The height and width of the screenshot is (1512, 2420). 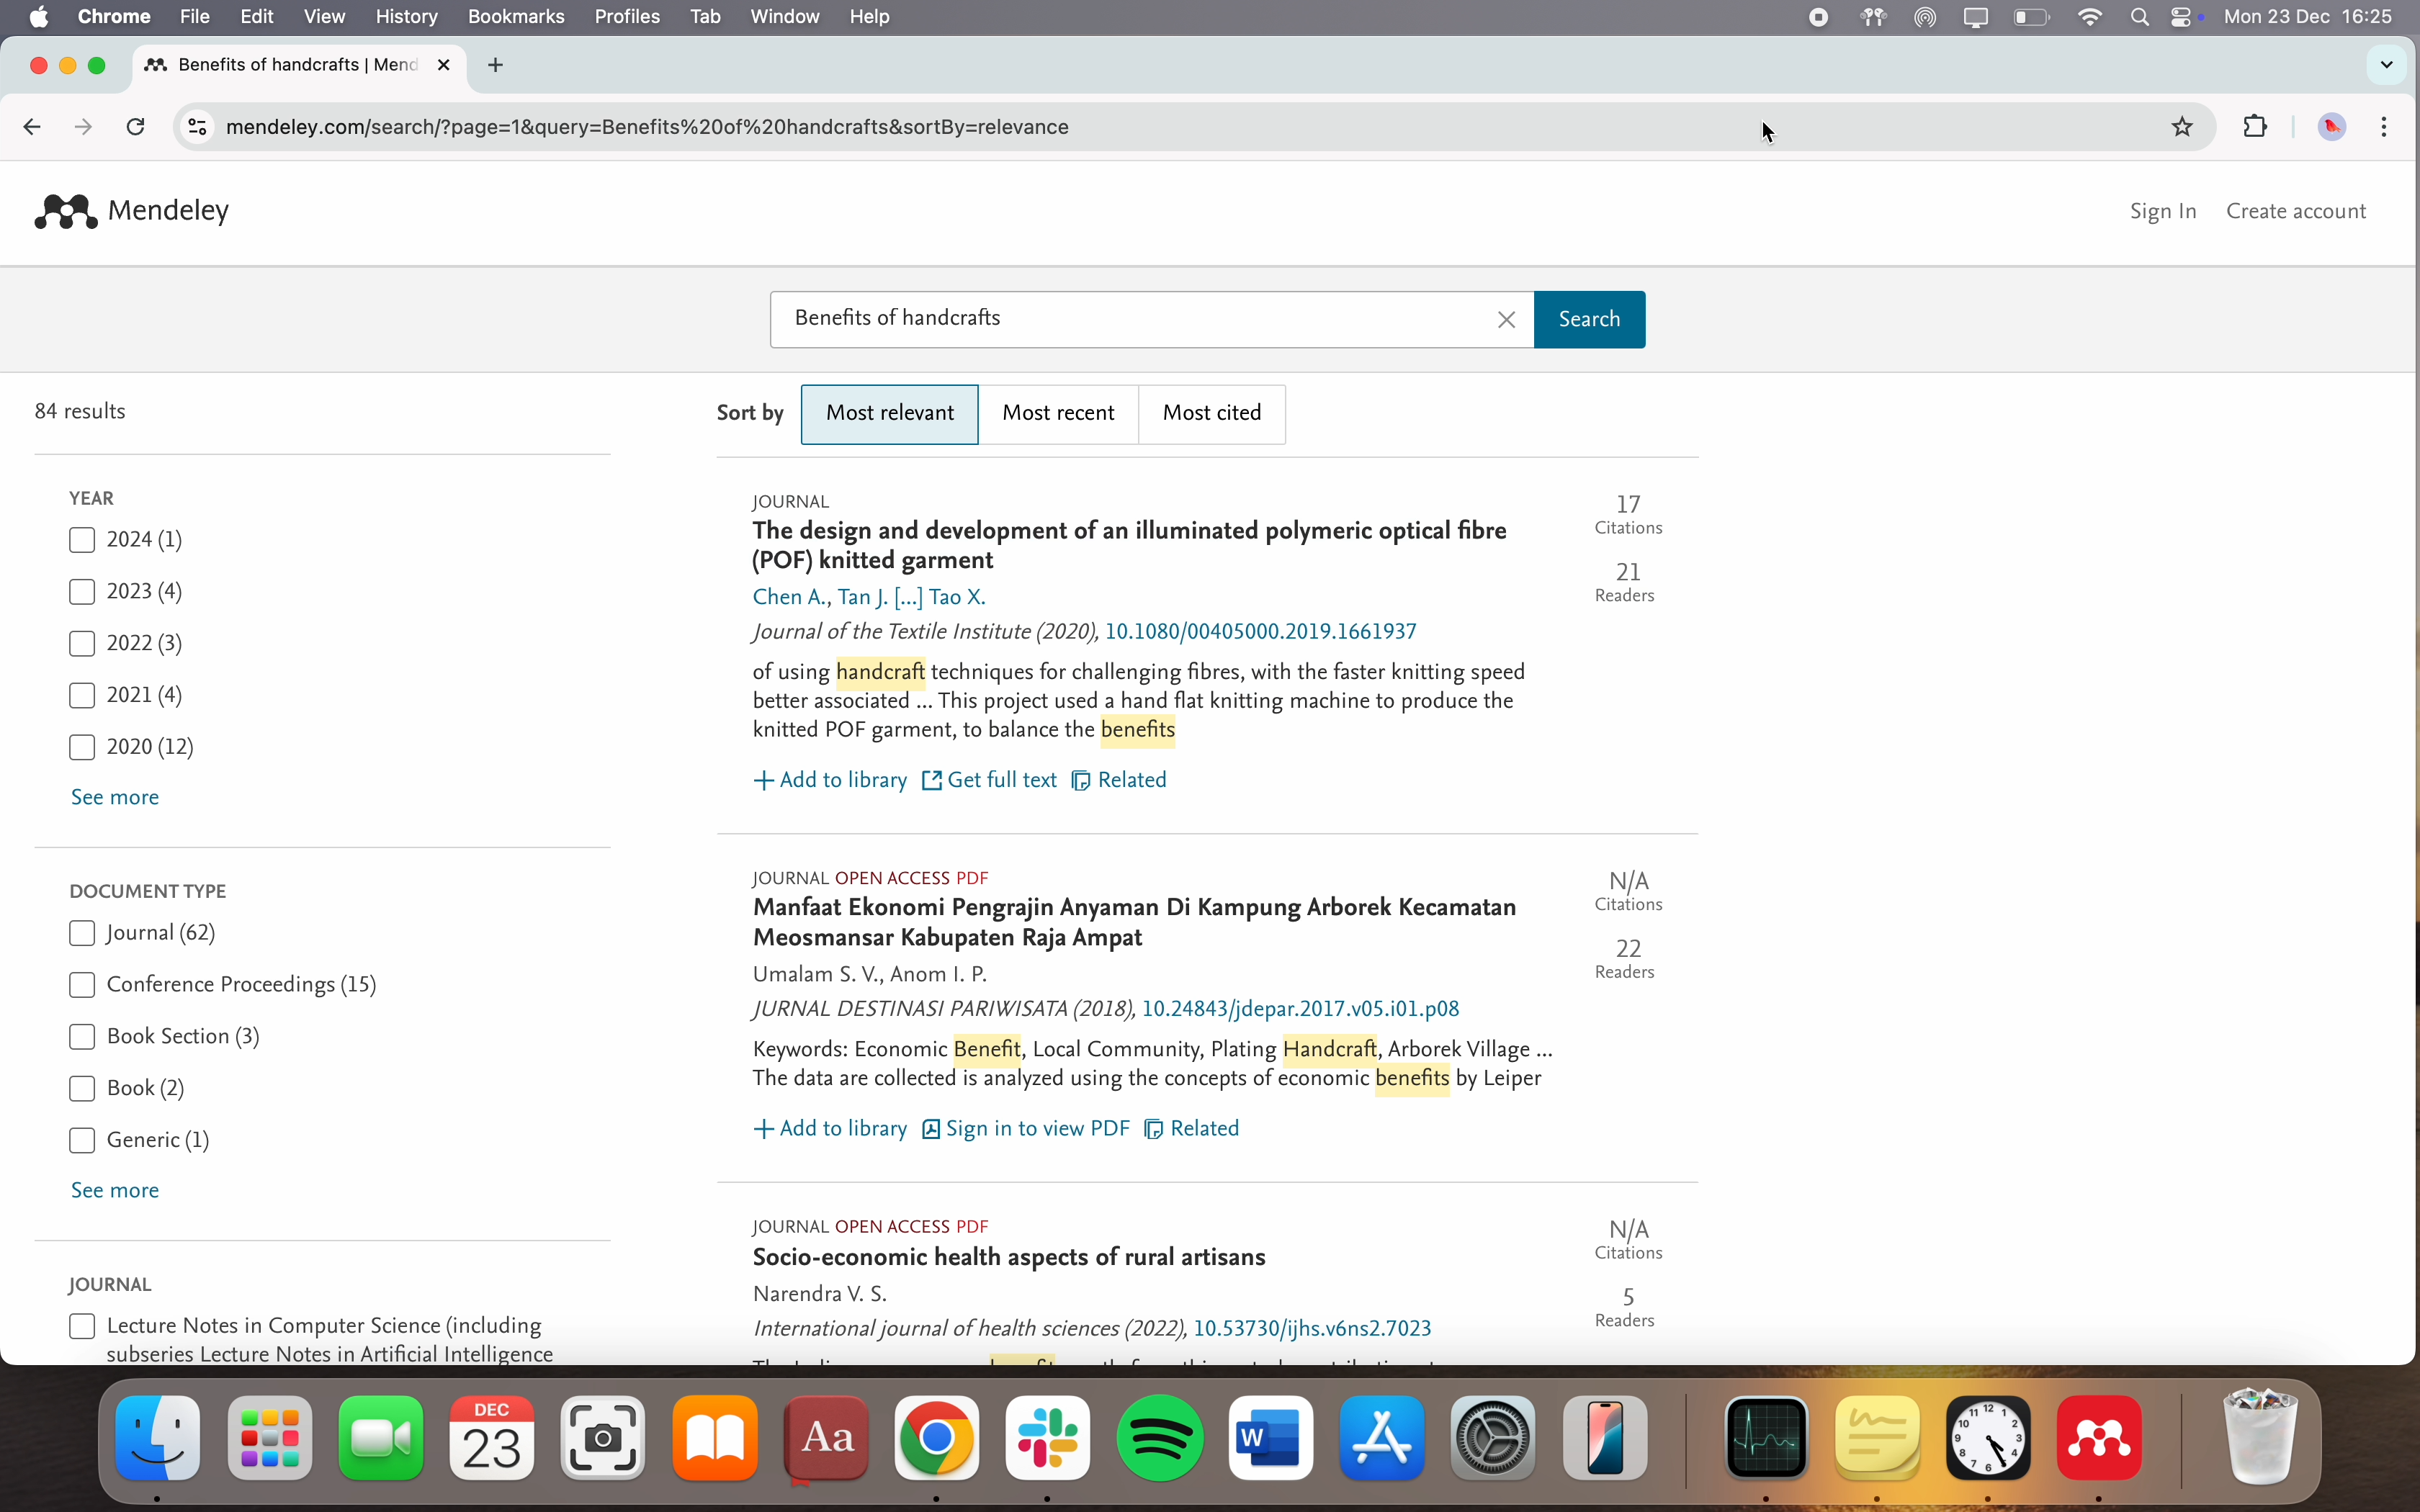 What do you see at coordinates (127, 693) in the screenshot?
I see `2021` at bounding box center [127, 693].